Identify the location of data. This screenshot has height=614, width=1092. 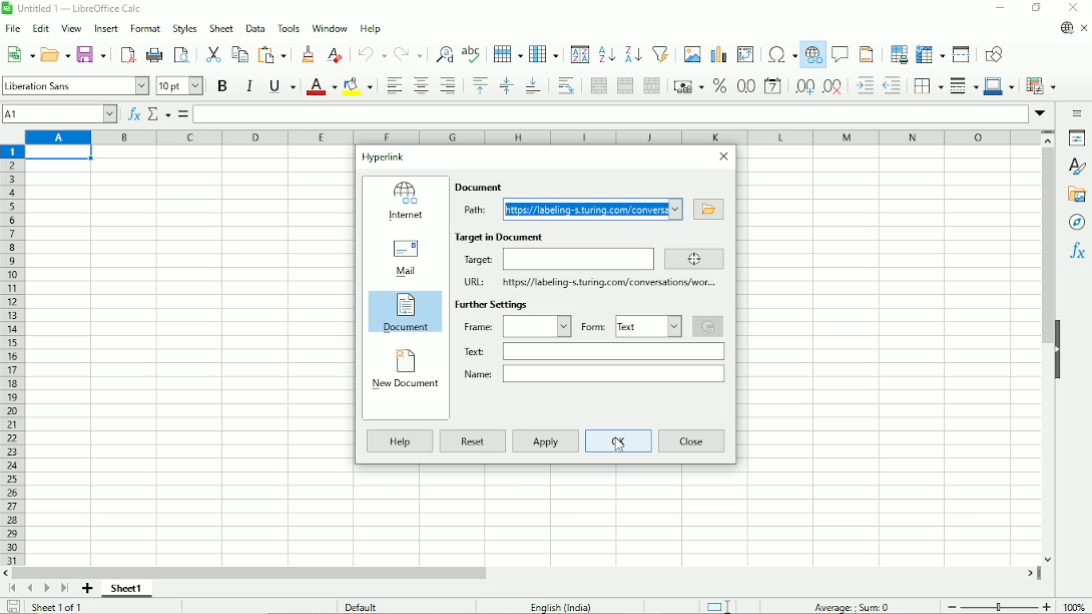
(255, 28).